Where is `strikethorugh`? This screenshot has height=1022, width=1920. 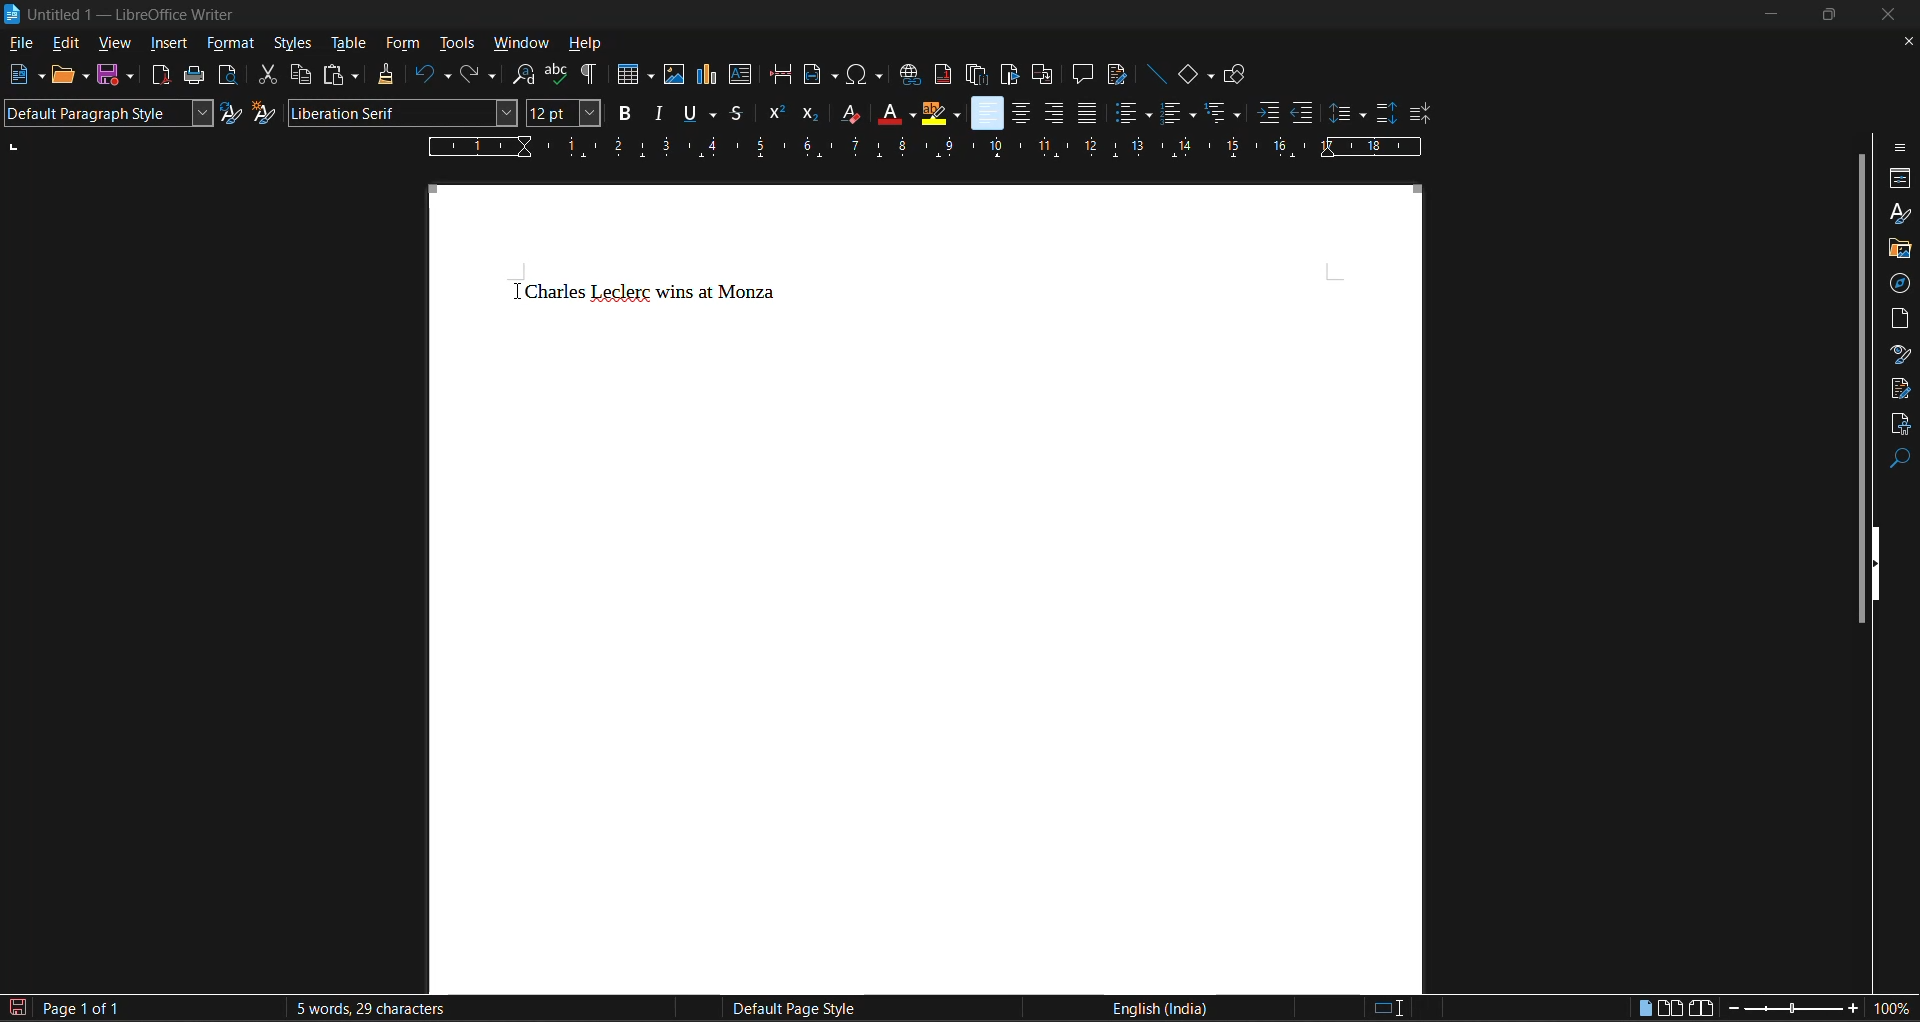
strikethorugh is located at coordinates (736, 114).